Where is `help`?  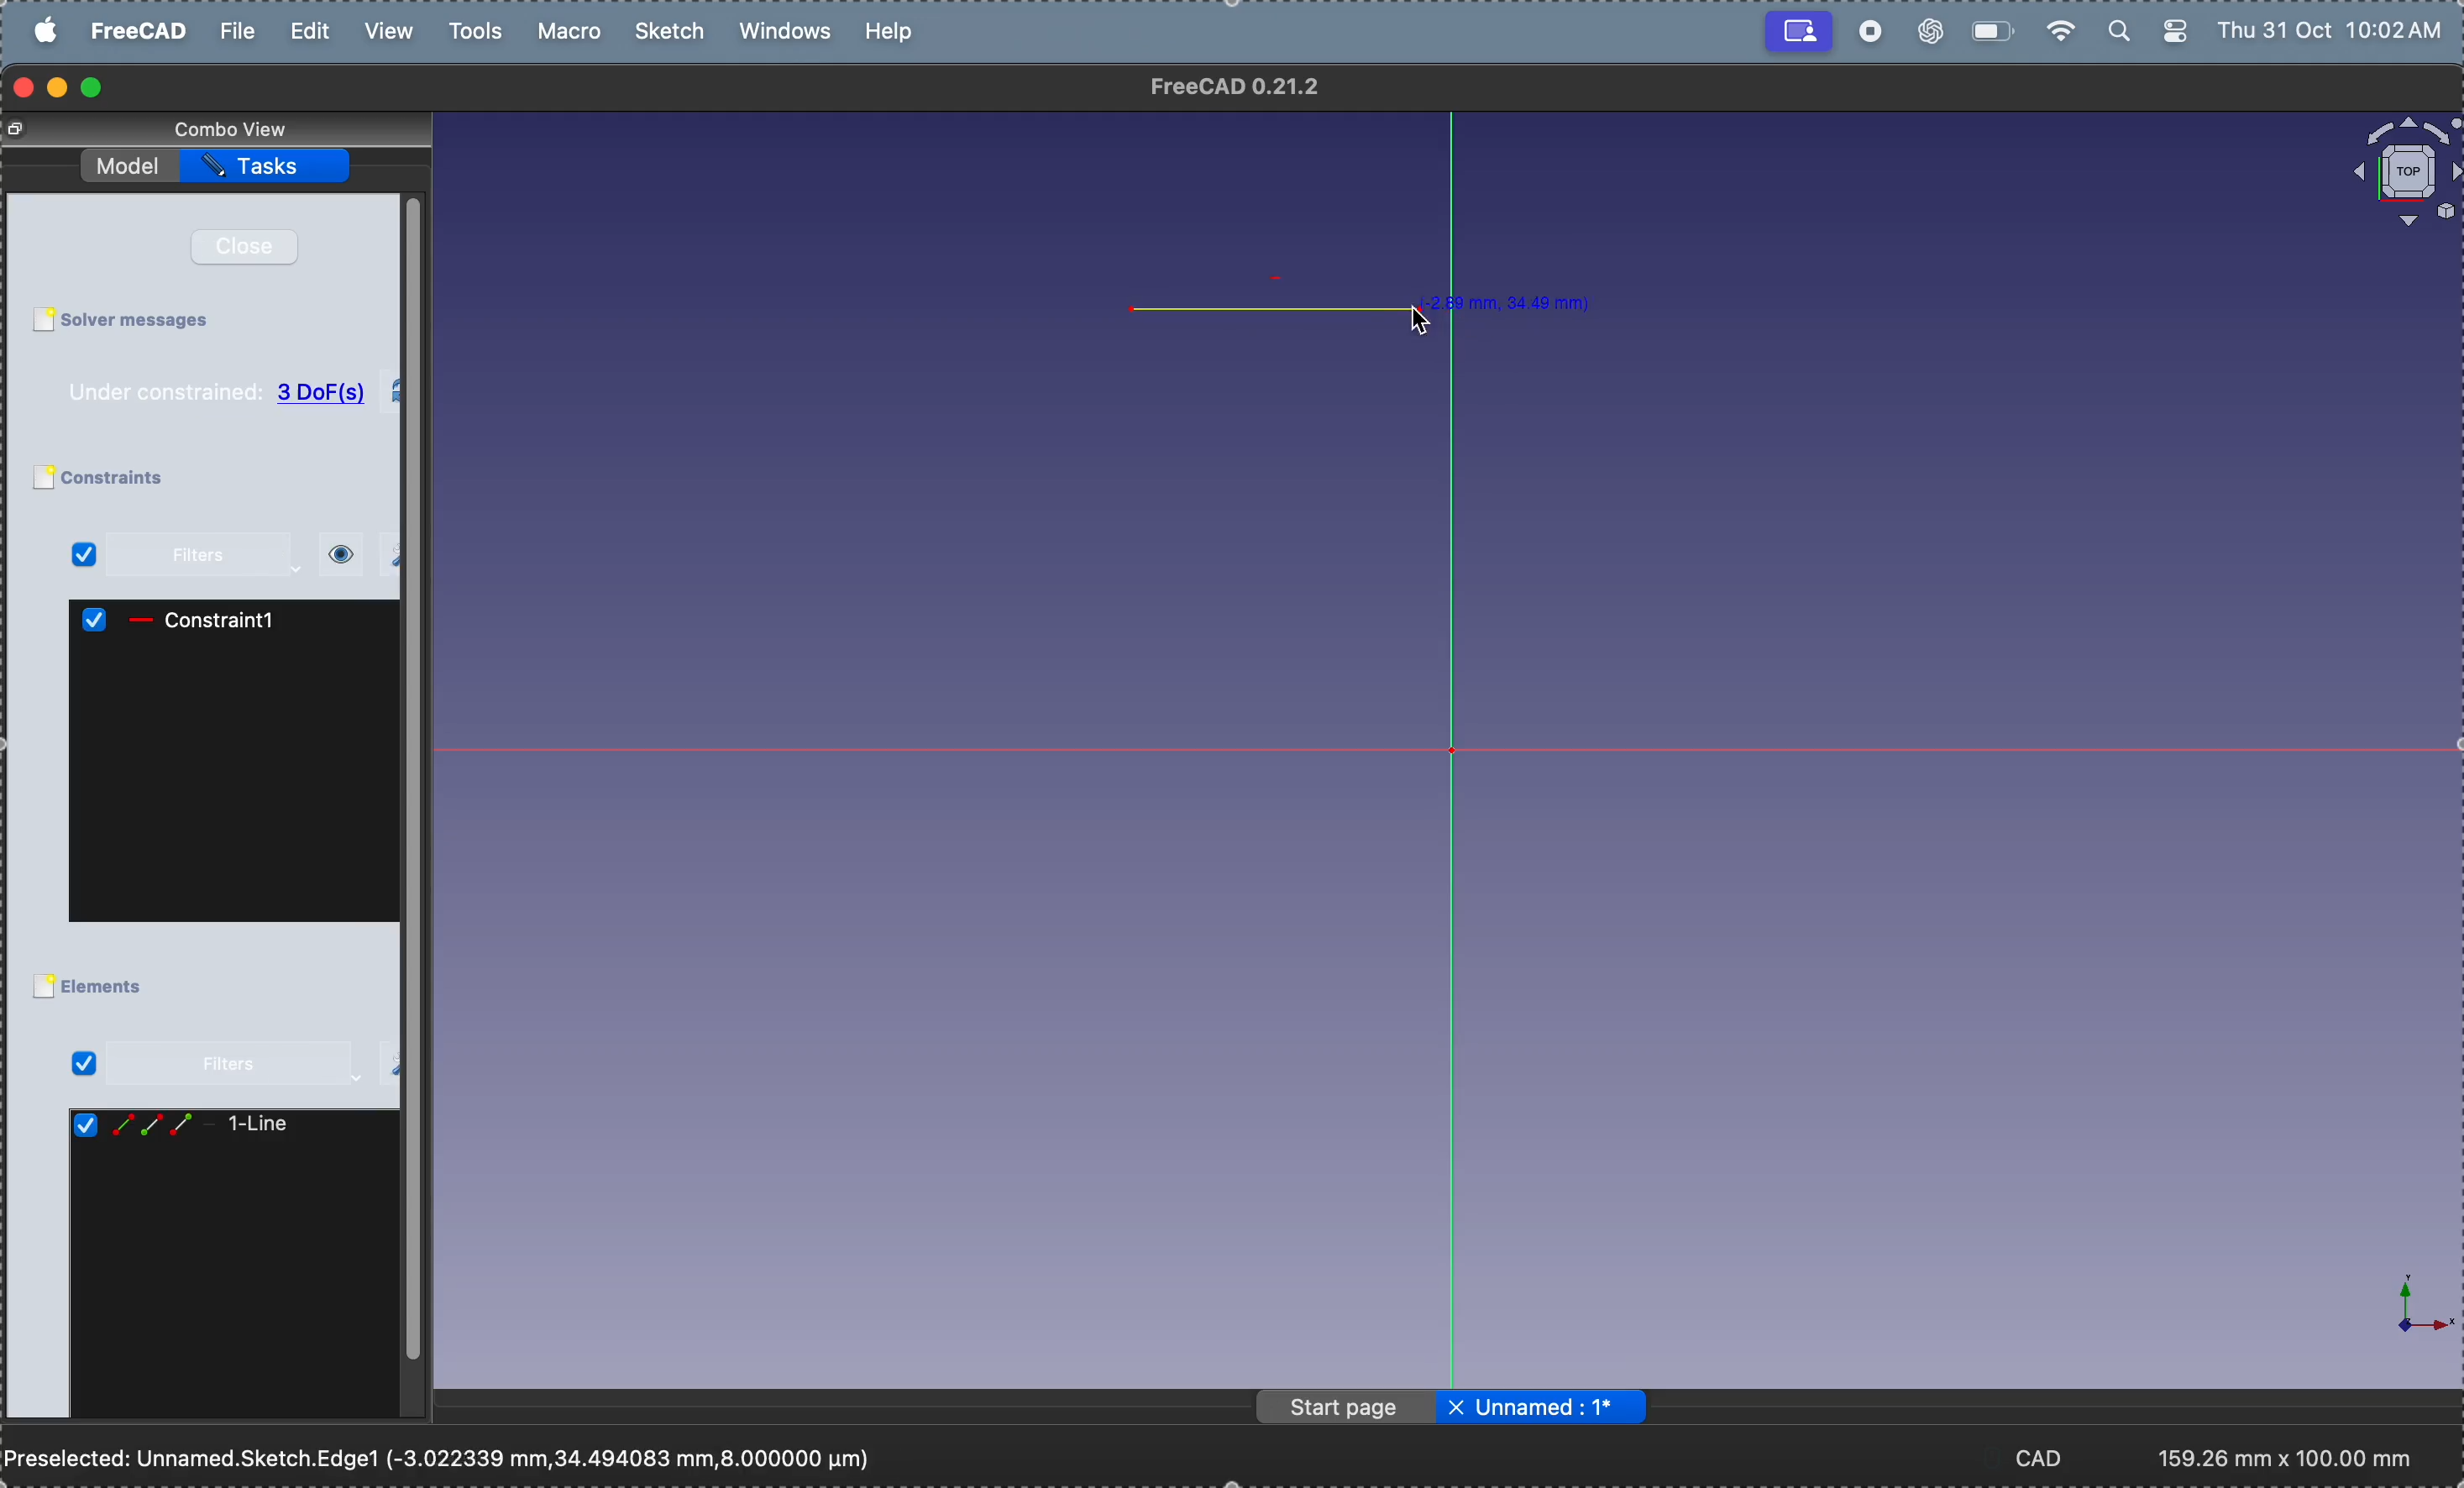
help is located at coordinates (892, 30).